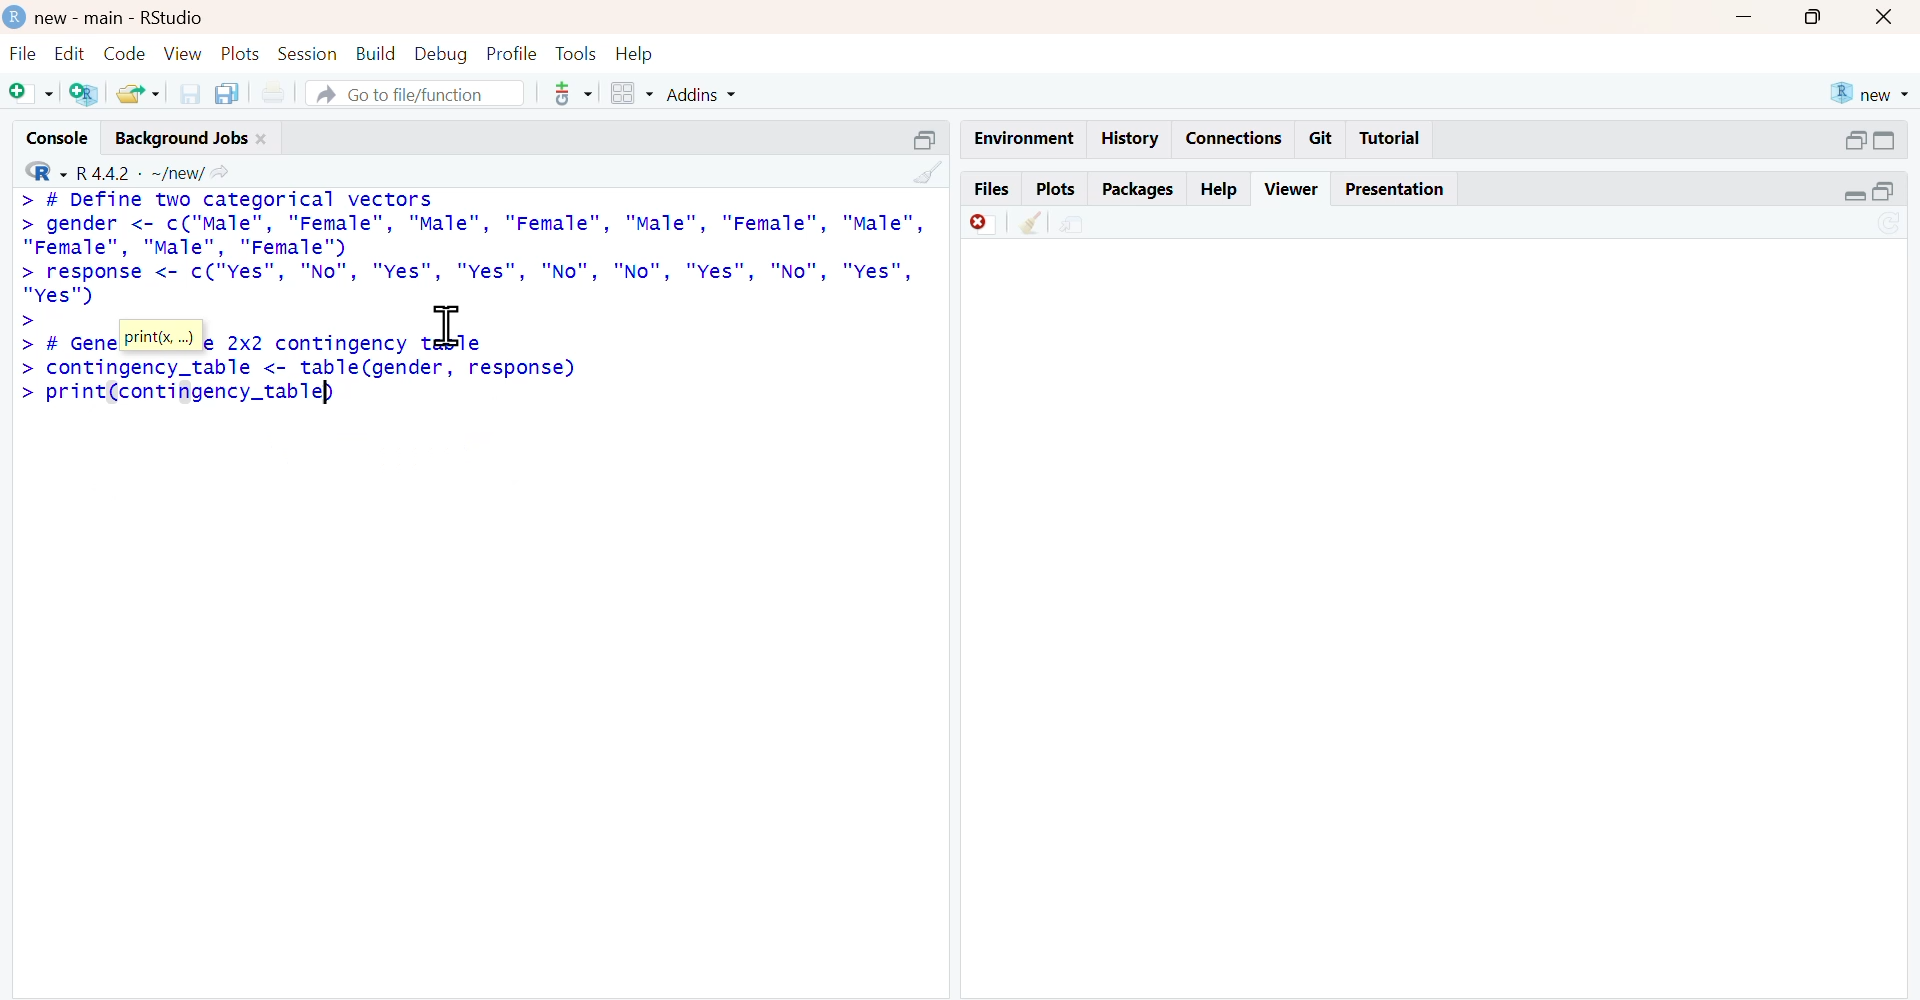  What do you see at coordinates (416, 92) in the screenshot?
I see `go to file/function` at bounding box center [416, 92].